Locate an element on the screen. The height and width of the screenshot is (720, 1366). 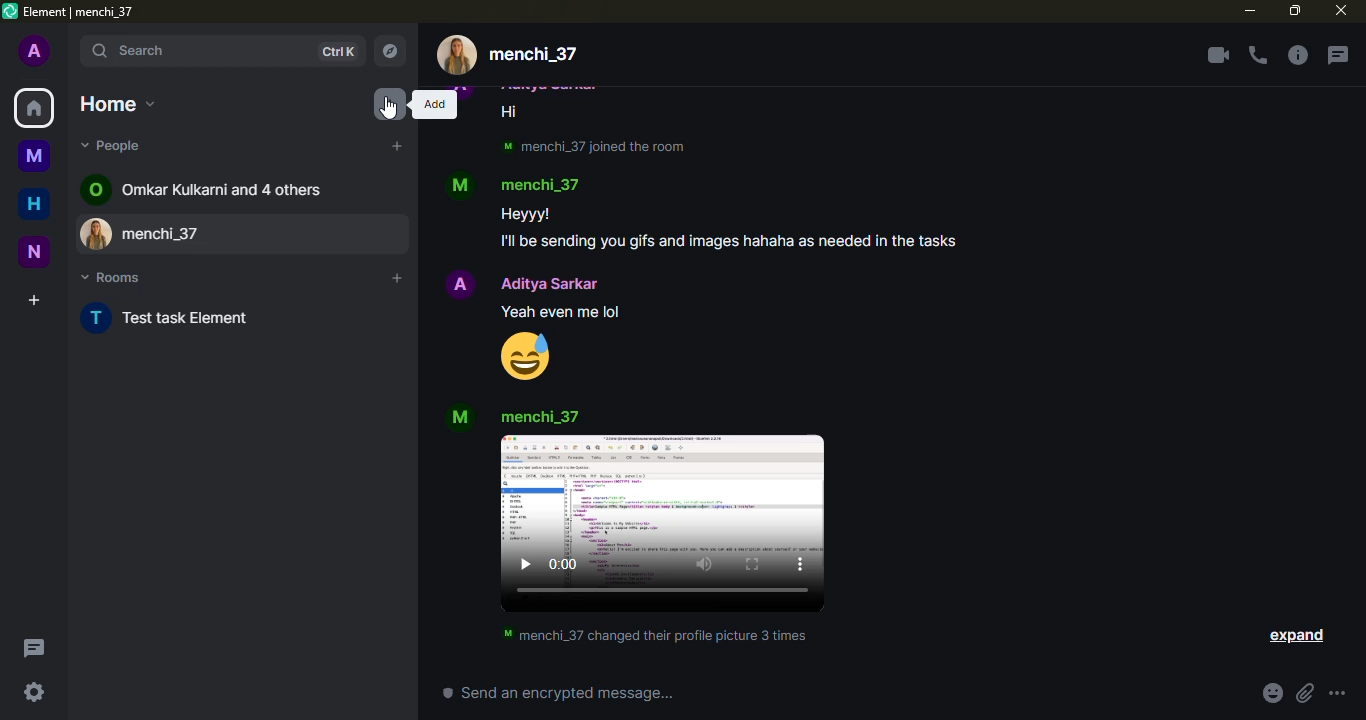
menchi_37 is located at coordinates (533, 55).